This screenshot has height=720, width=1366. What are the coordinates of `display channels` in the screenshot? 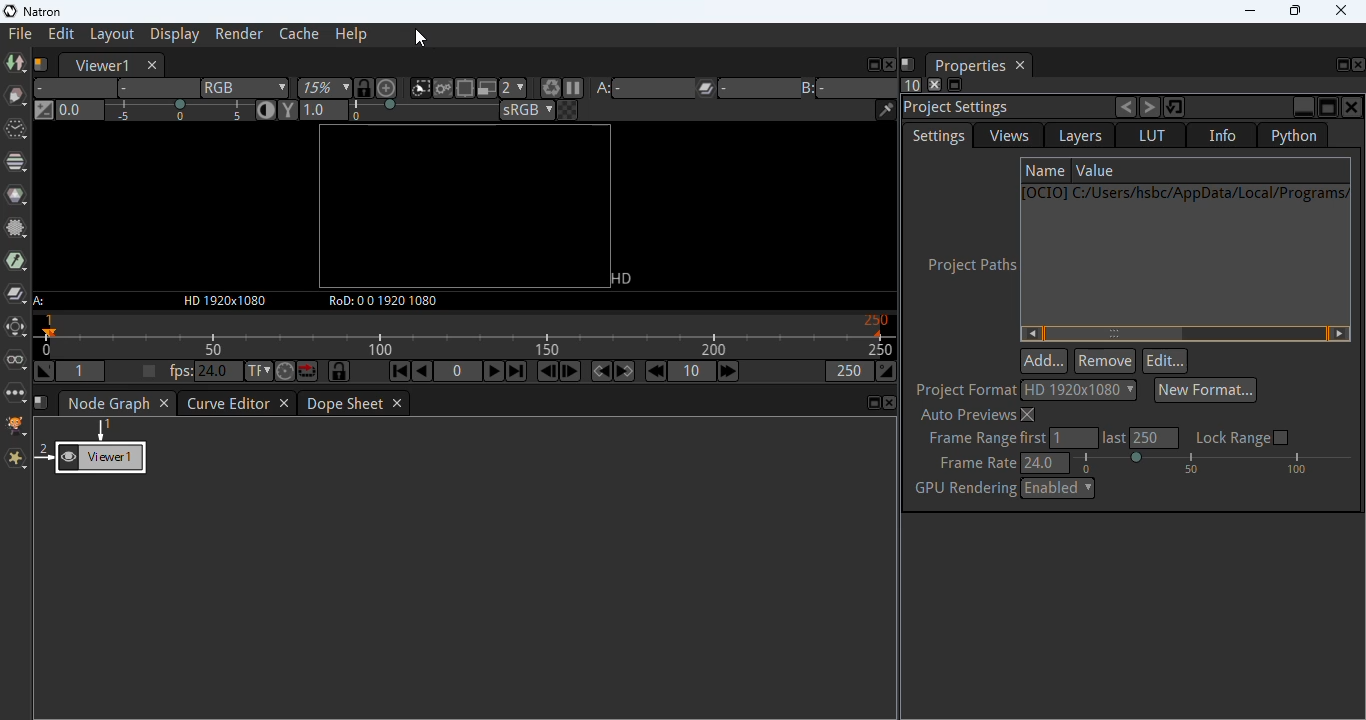 It's located at (246, 88).